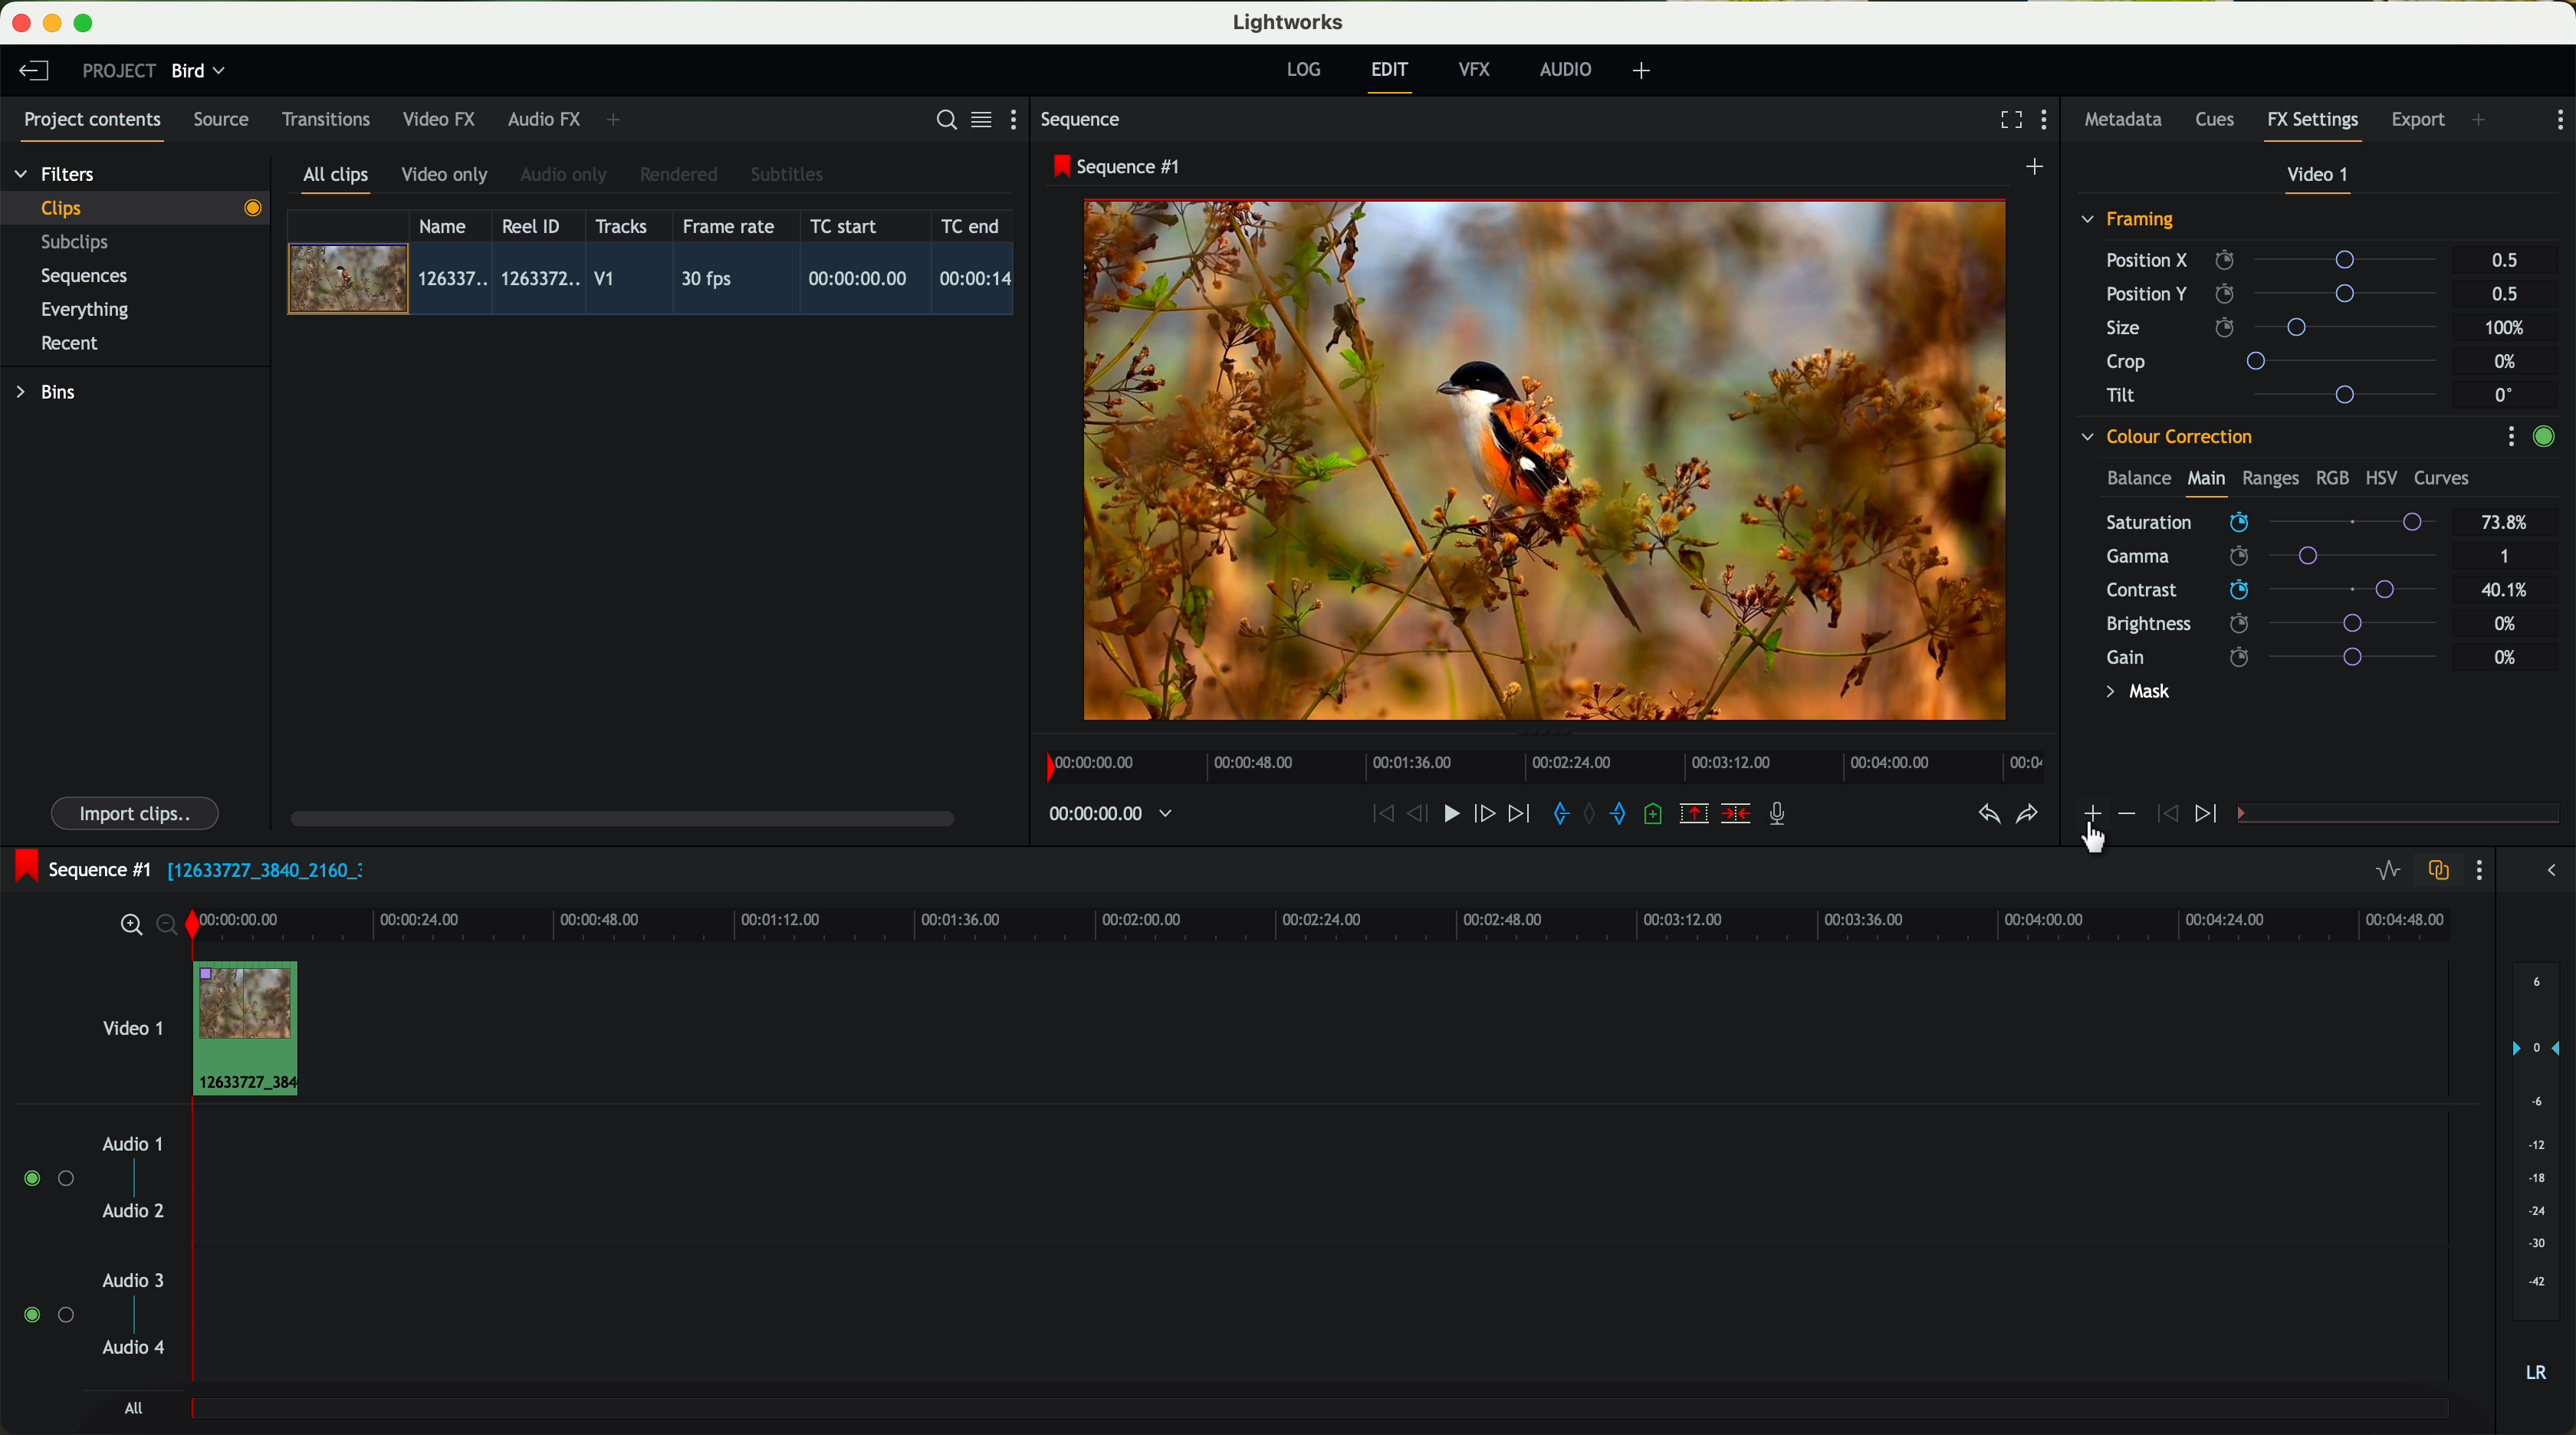  I want to click on record a voice-over, so click(1785, 816).